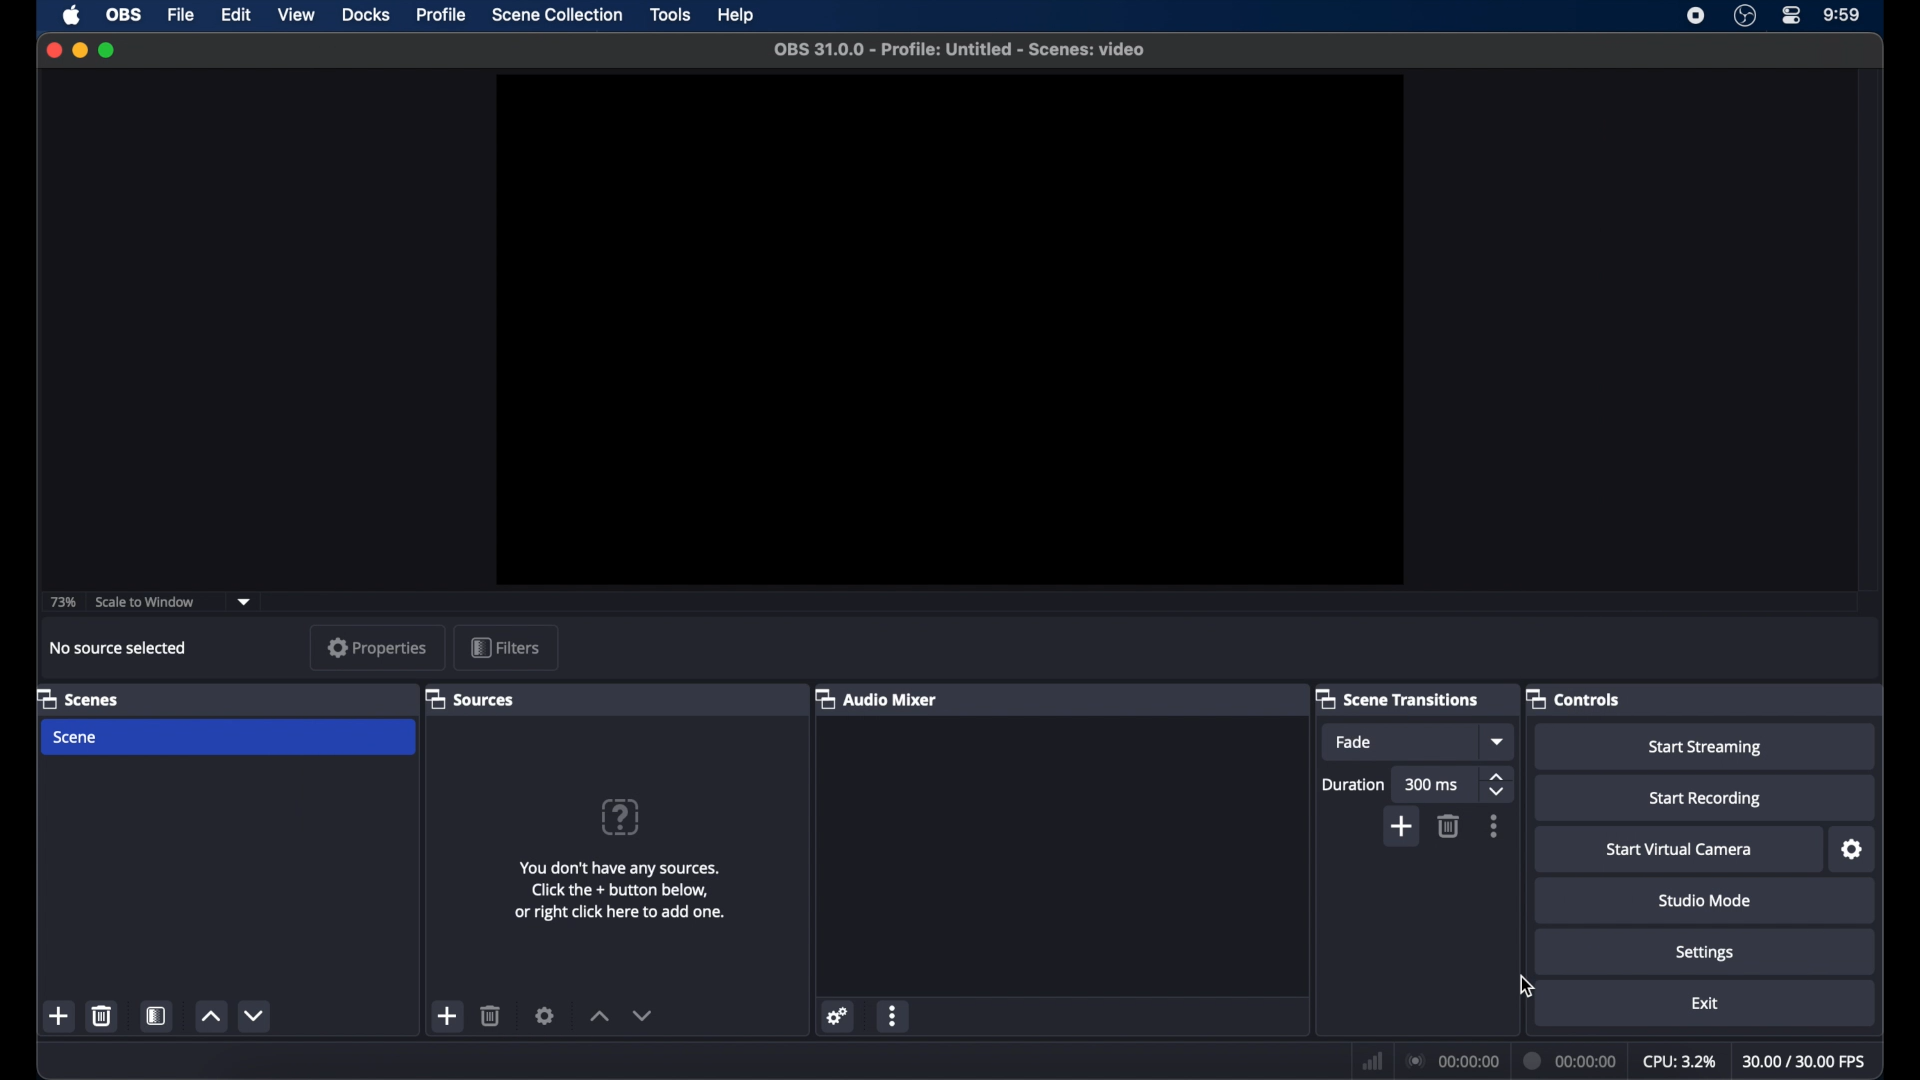 The height and width of the screenshot is (1080, 1920). I want to click on obs, so click(122, 15).